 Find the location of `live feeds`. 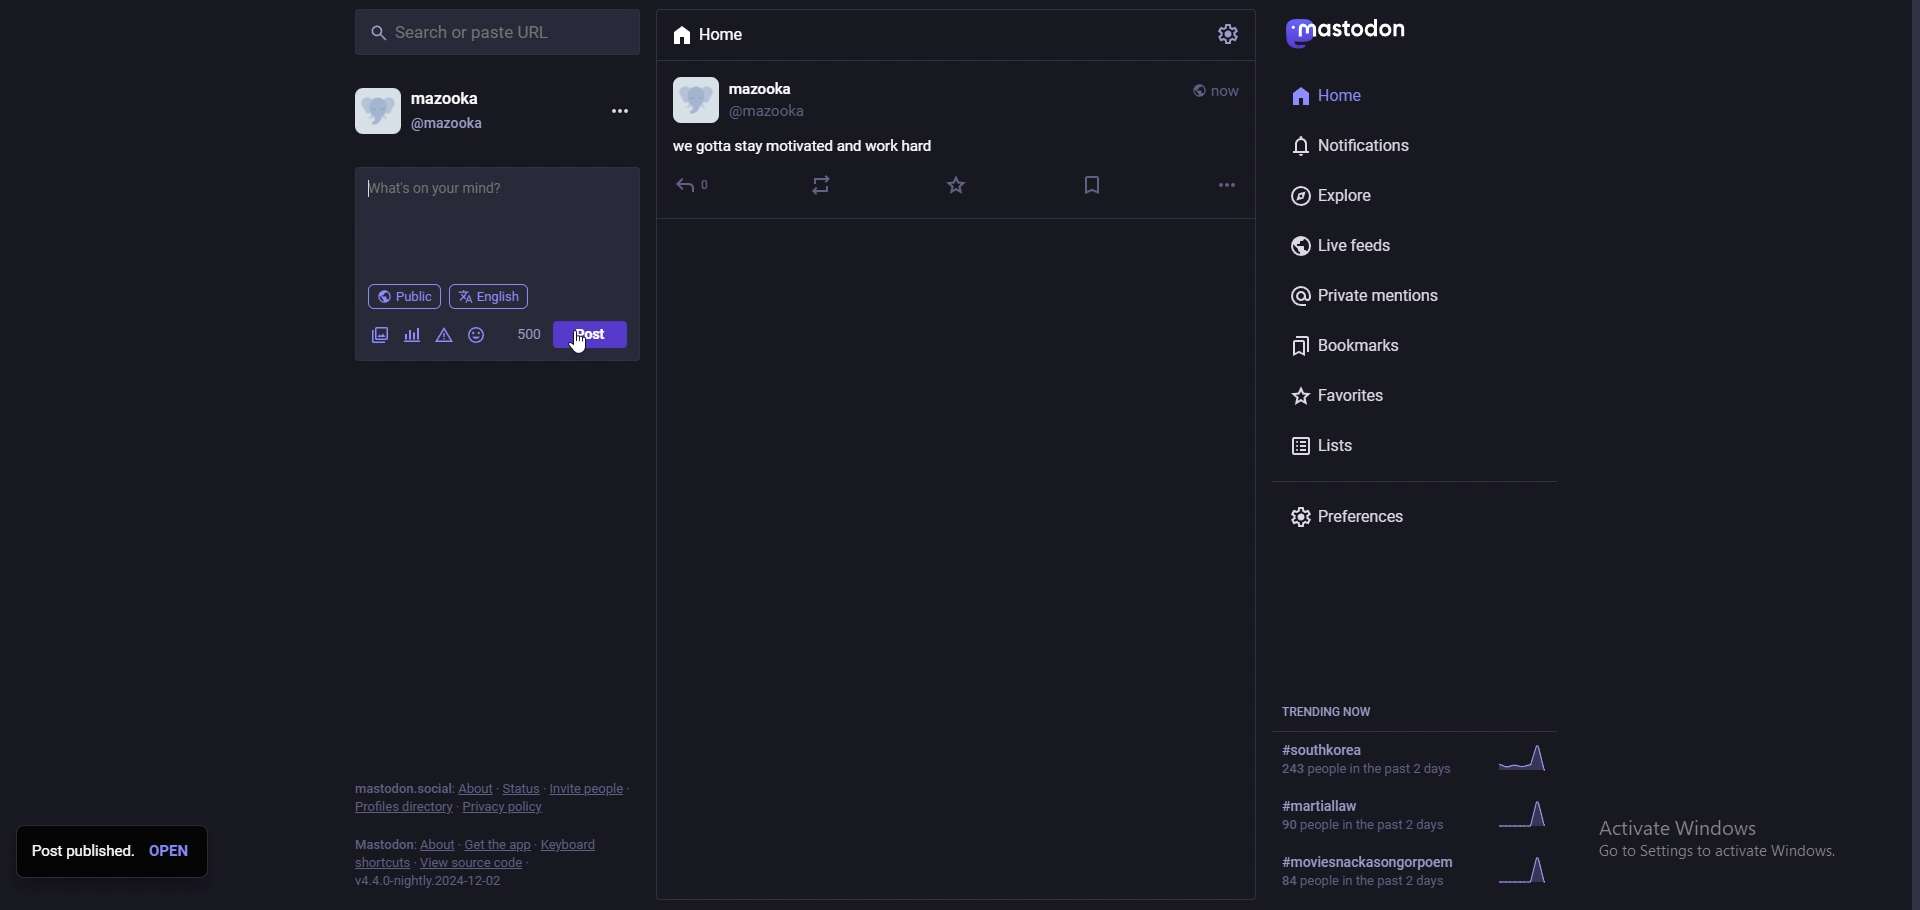

live feeds is located at coordinates (1388, 243).